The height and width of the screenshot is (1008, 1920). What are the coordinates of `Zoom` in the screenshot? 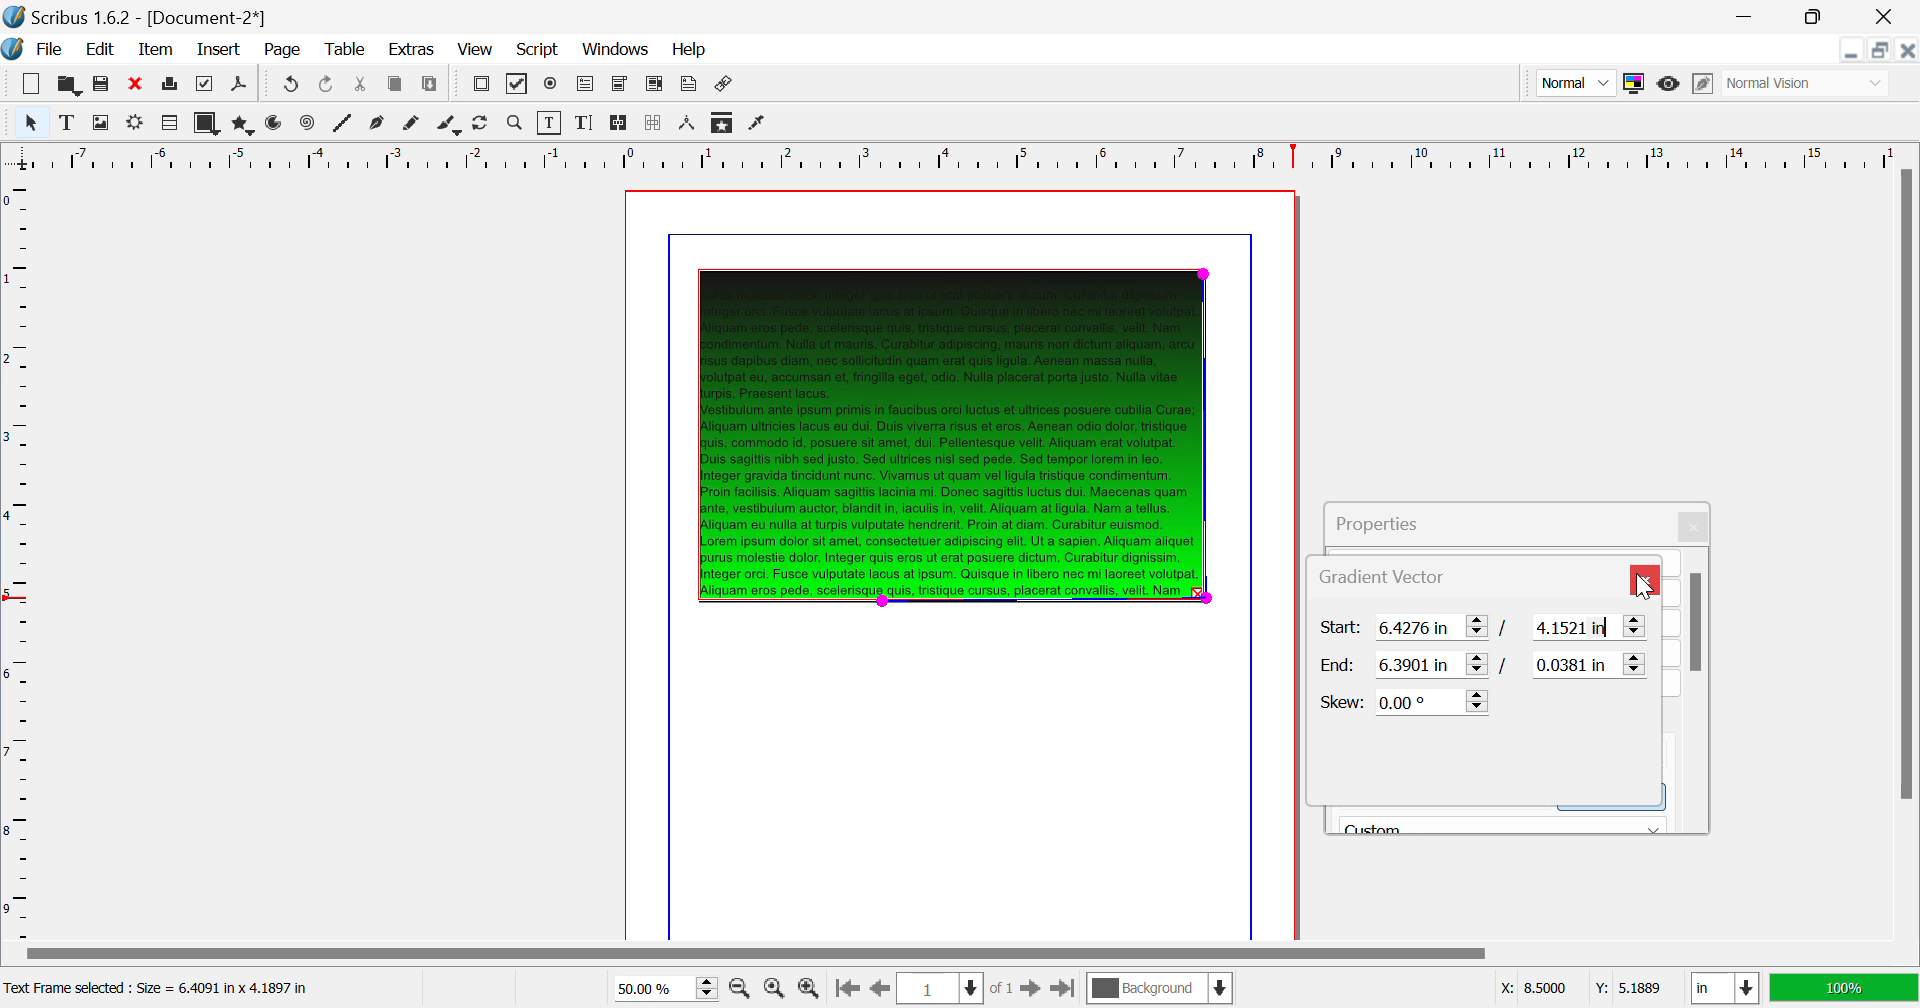 It's located at (516, 123).